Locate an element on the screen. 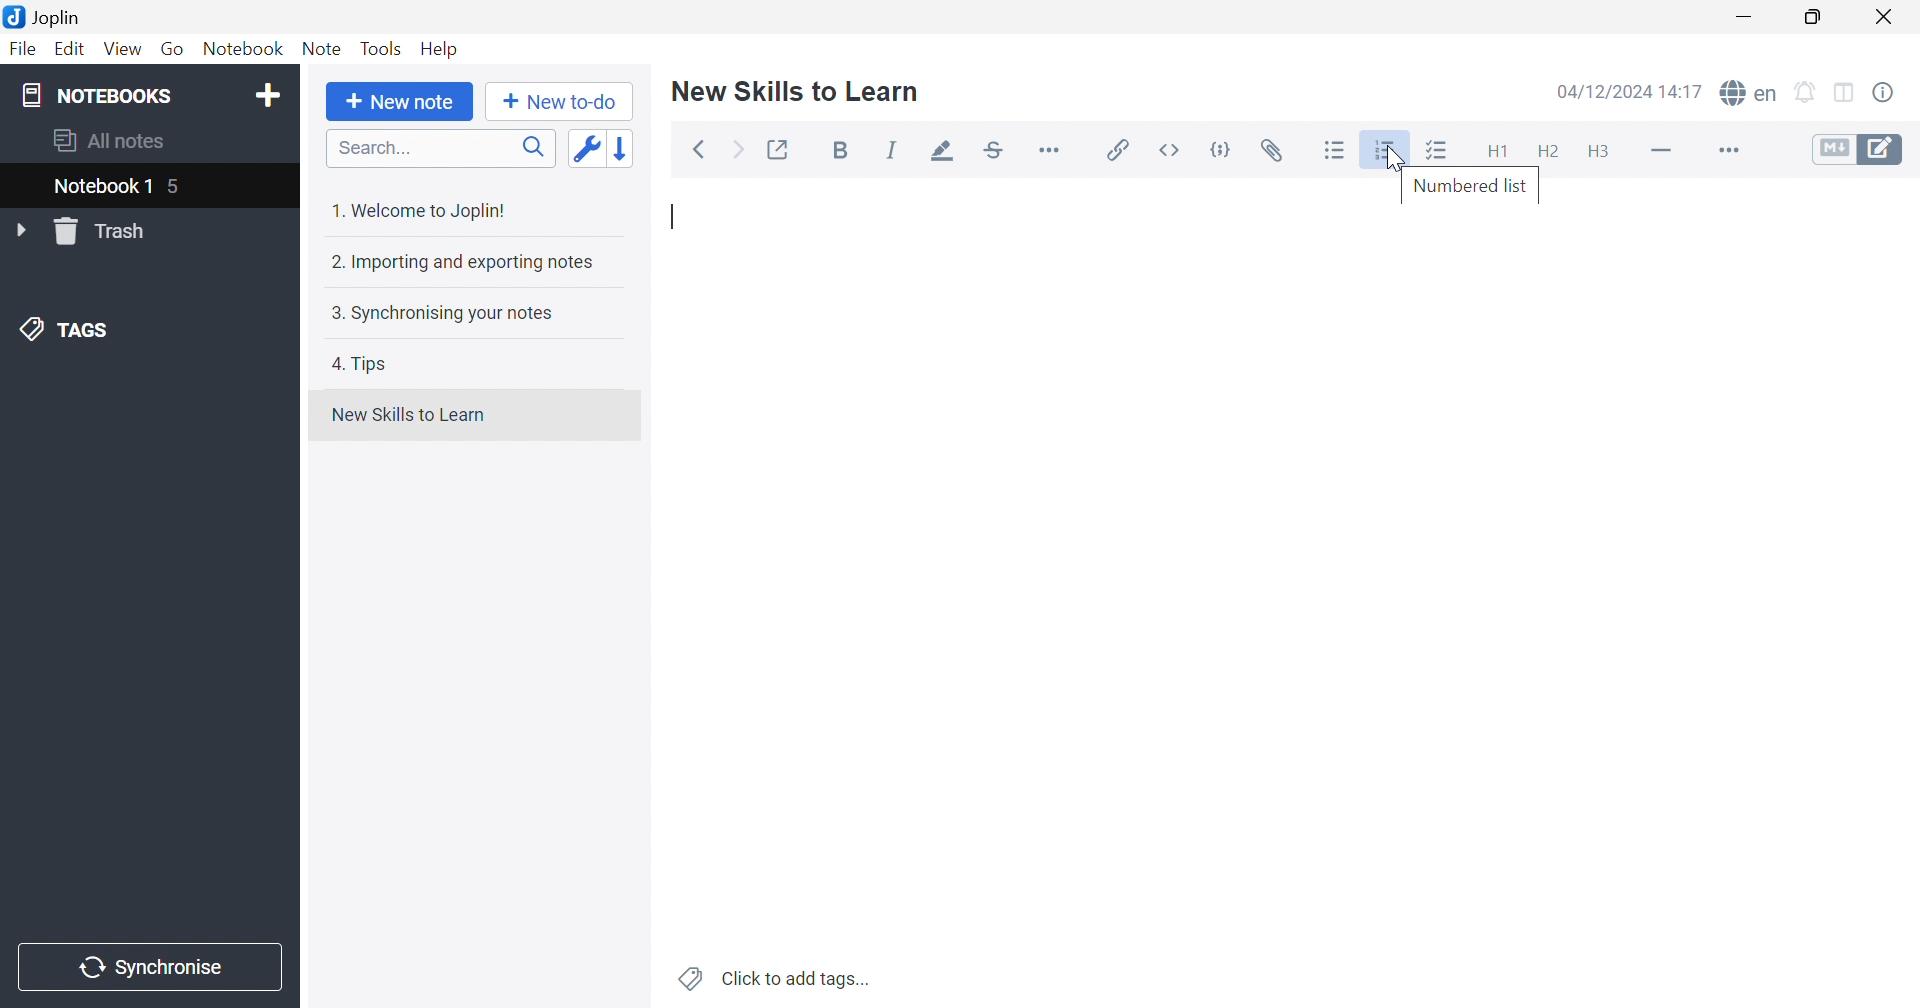  1. Welcome to Joplin is located at coordinates (417, 210).